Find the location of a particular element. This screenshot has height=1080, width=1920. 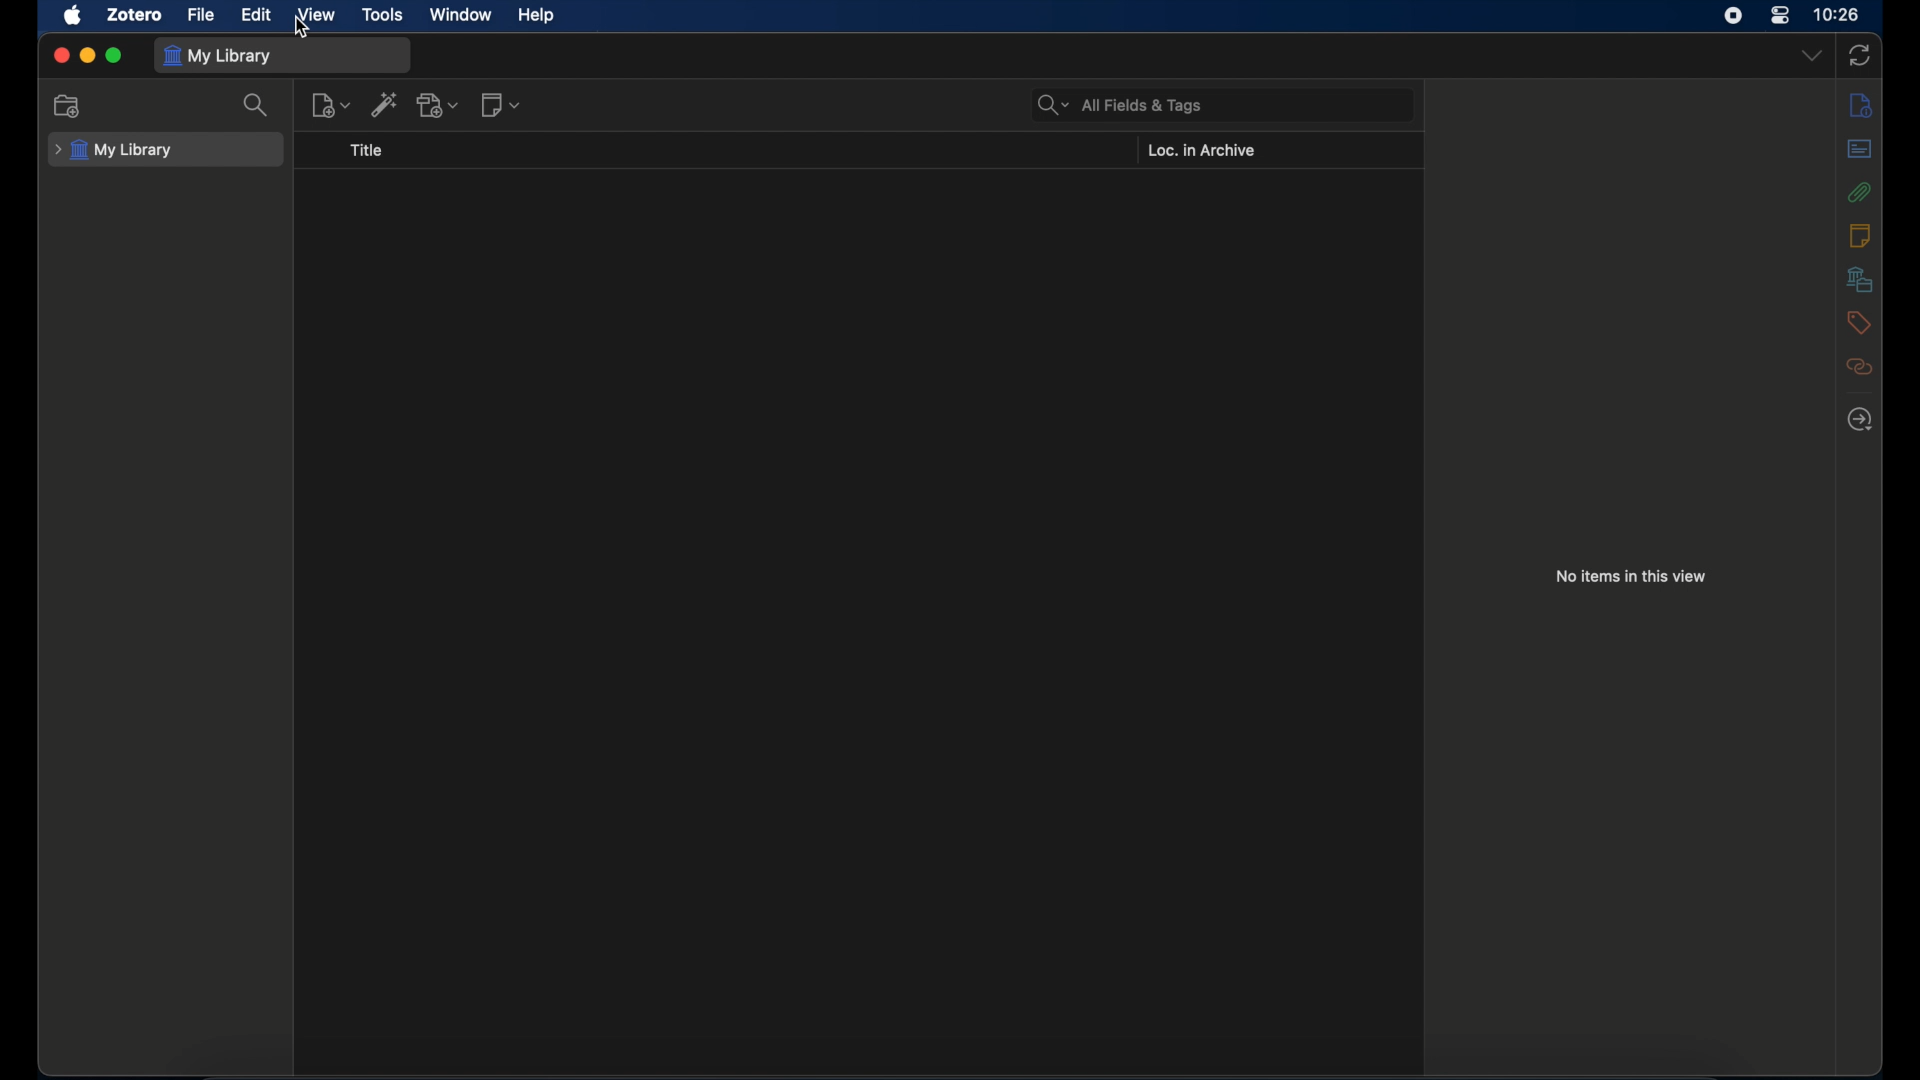

dropdown is located at coordinates (1813, 56).